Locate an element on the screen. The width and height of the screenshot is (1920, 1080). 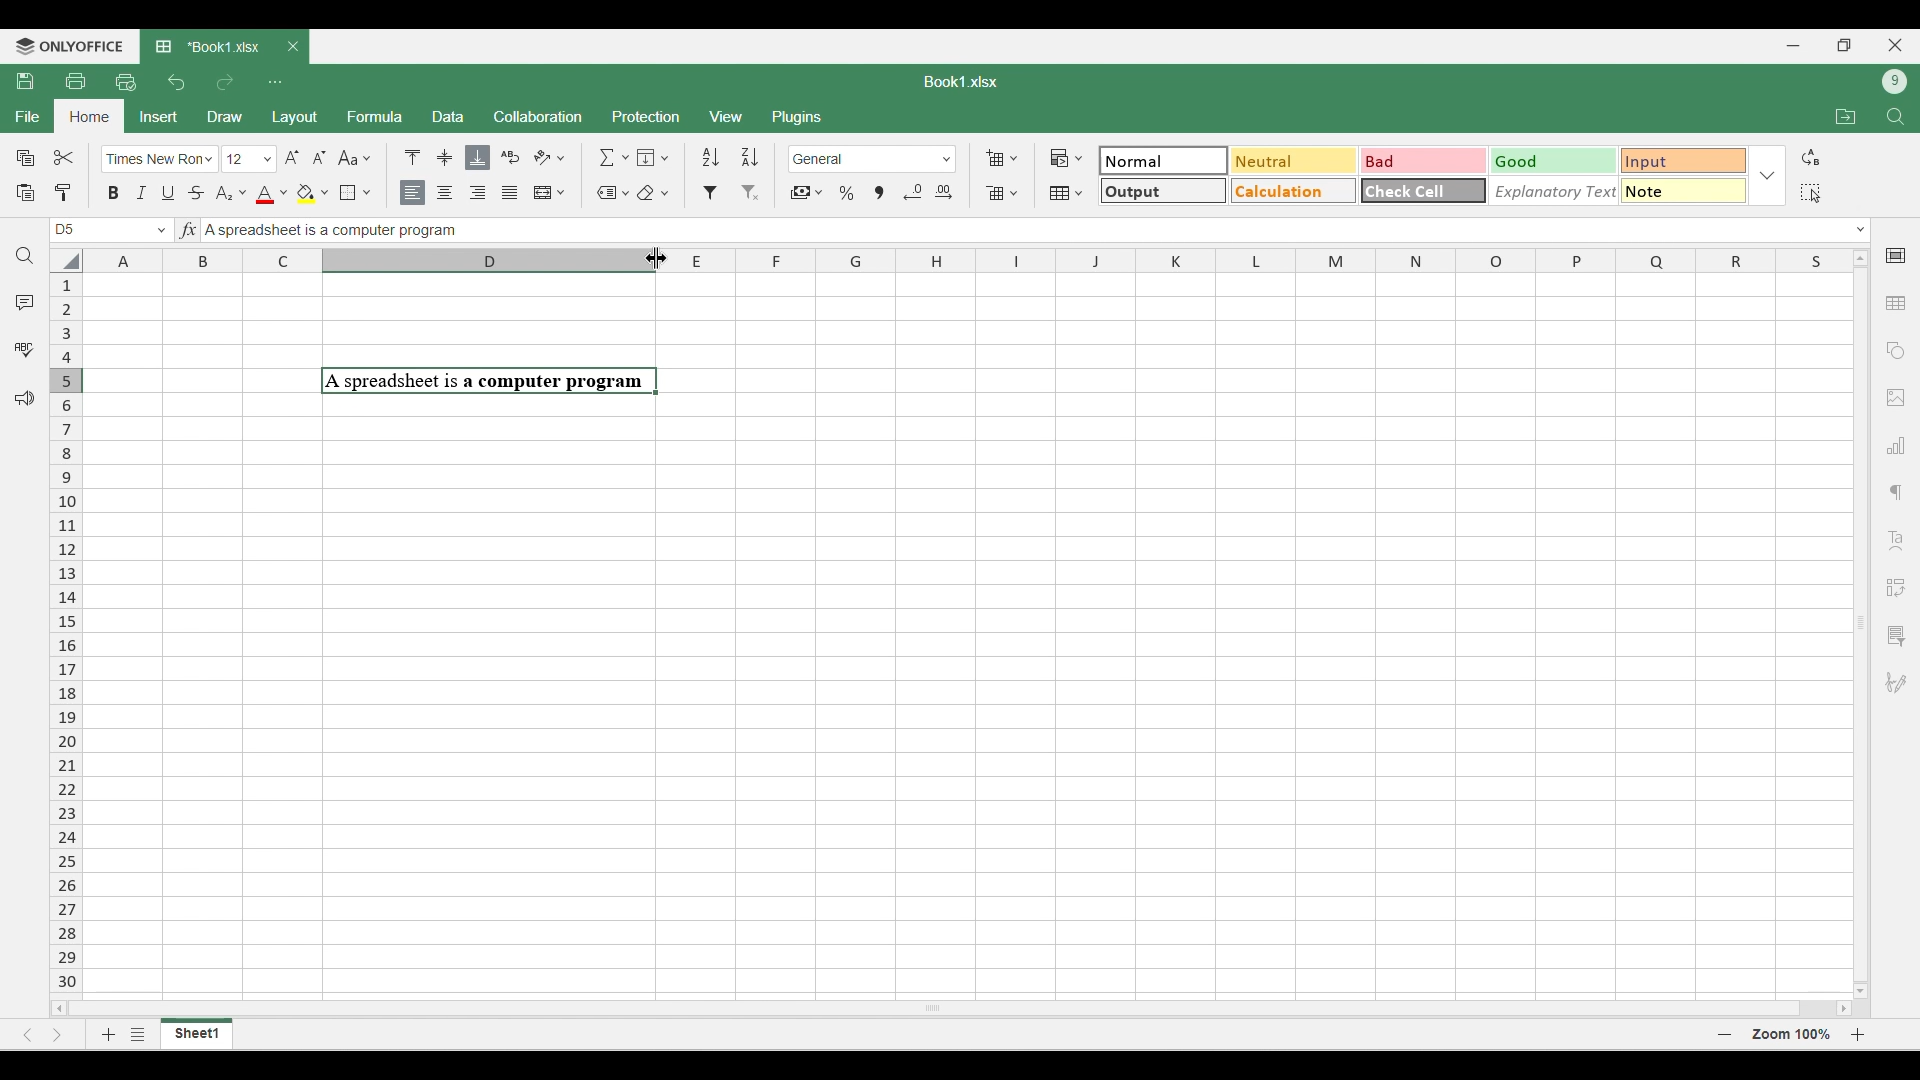
Feedback and support is located at coordinates (25, 399).